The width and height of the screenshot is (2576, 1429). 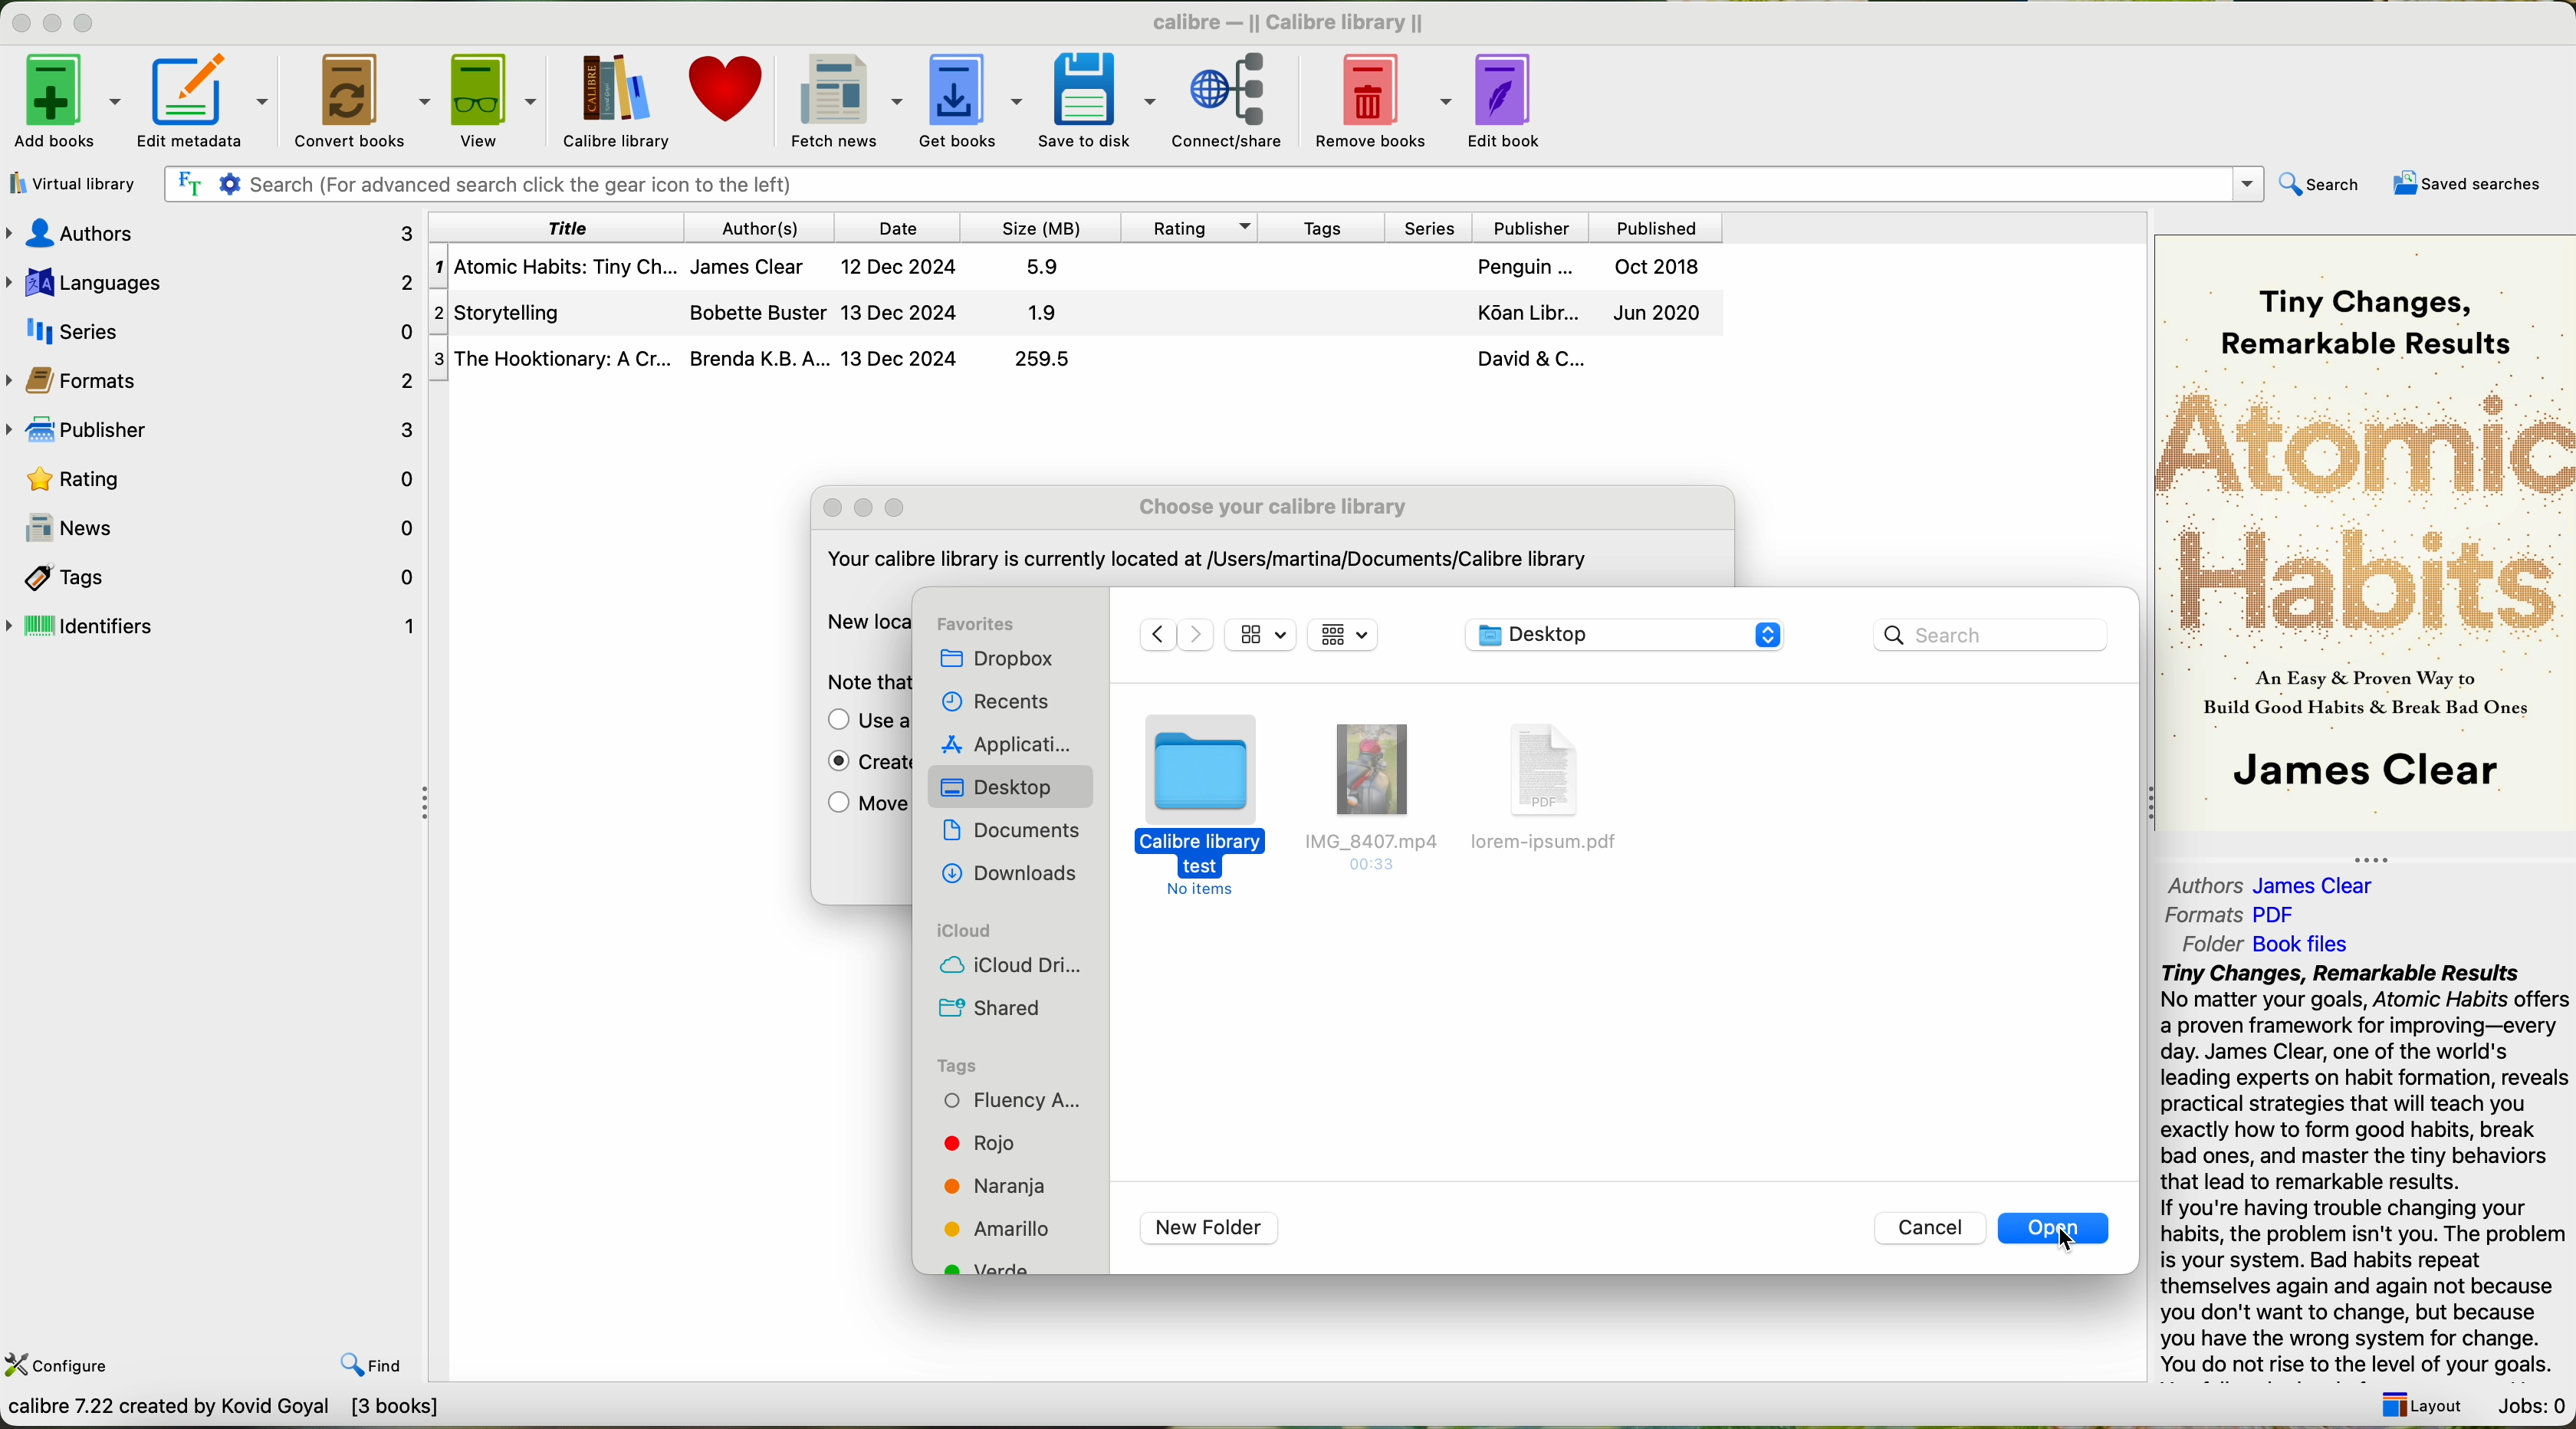 I want to click on new location, so click(x=863, y=621).